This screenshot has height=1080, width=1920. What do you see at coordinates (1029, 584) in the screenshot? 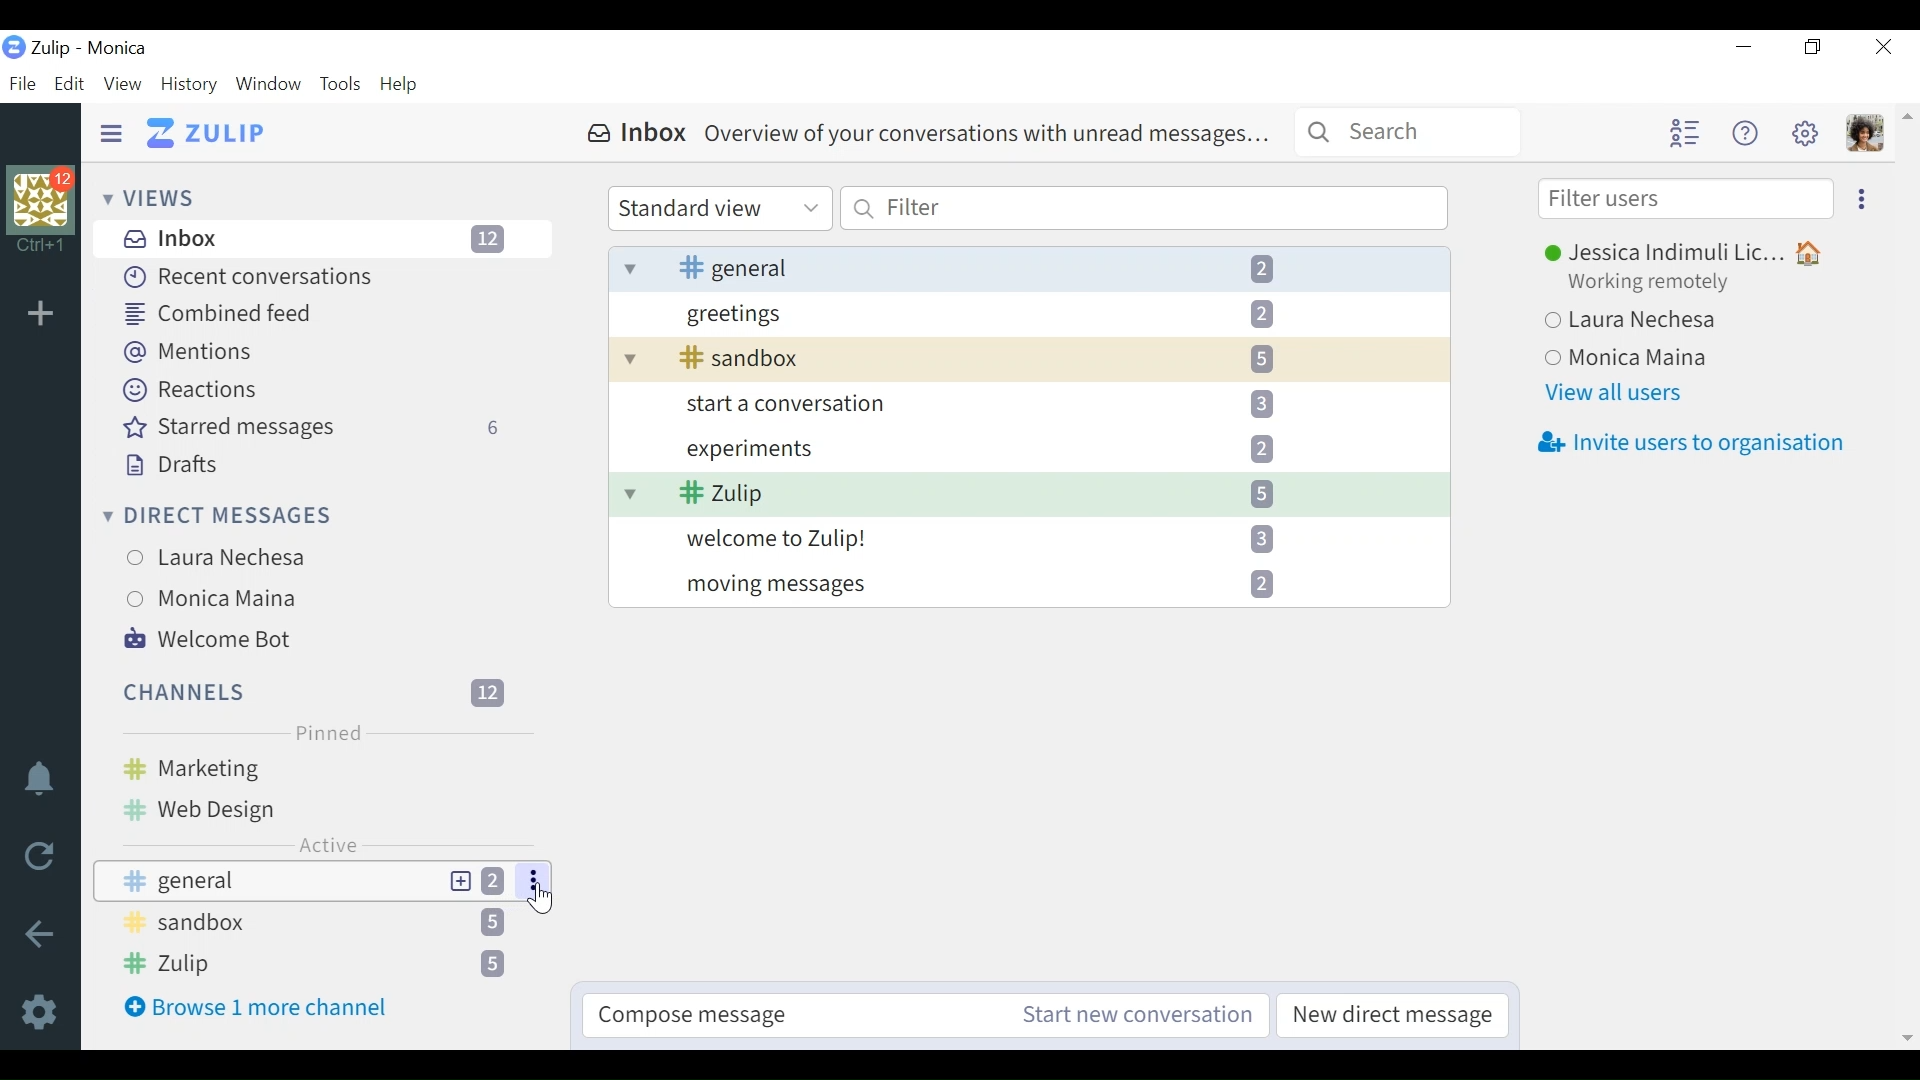
I see `Moving messages 2` at bounding box center [1029, 584].